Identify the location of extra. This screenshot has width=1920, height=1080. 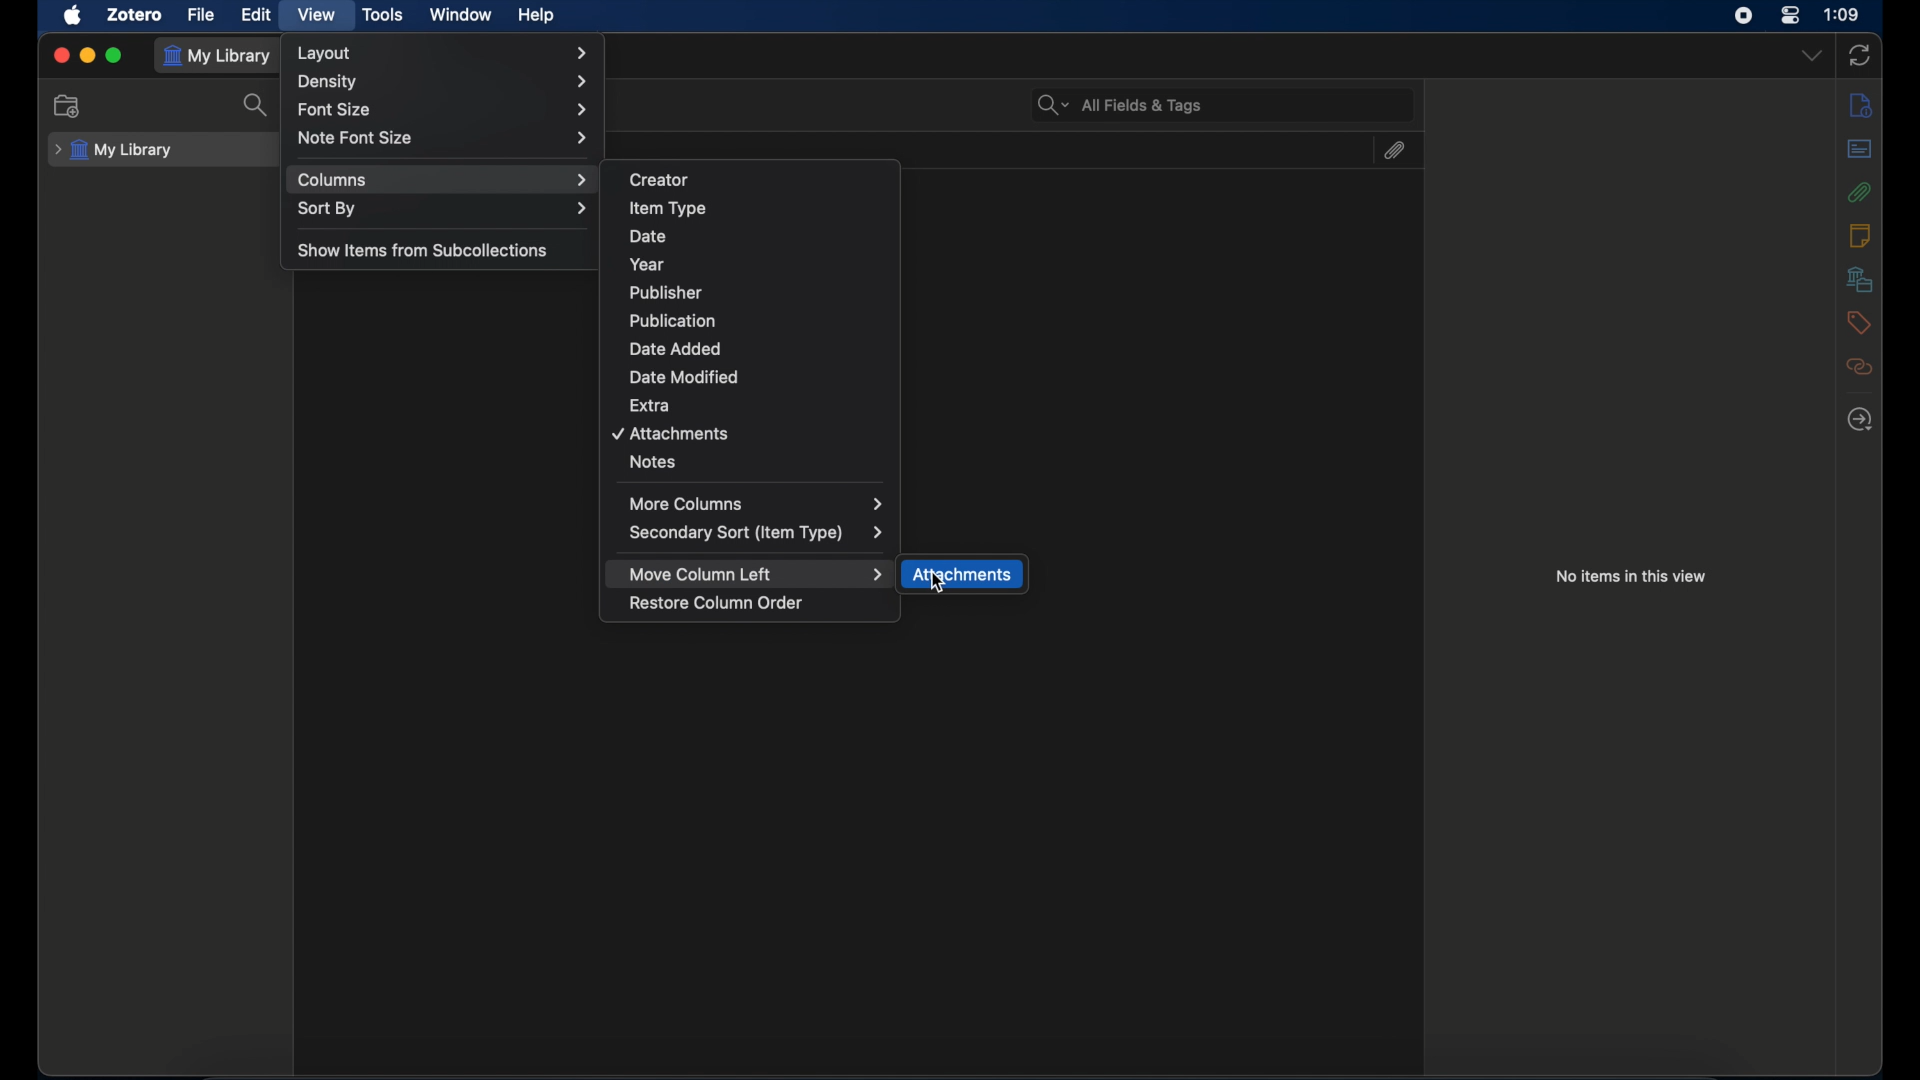
(652, 404).